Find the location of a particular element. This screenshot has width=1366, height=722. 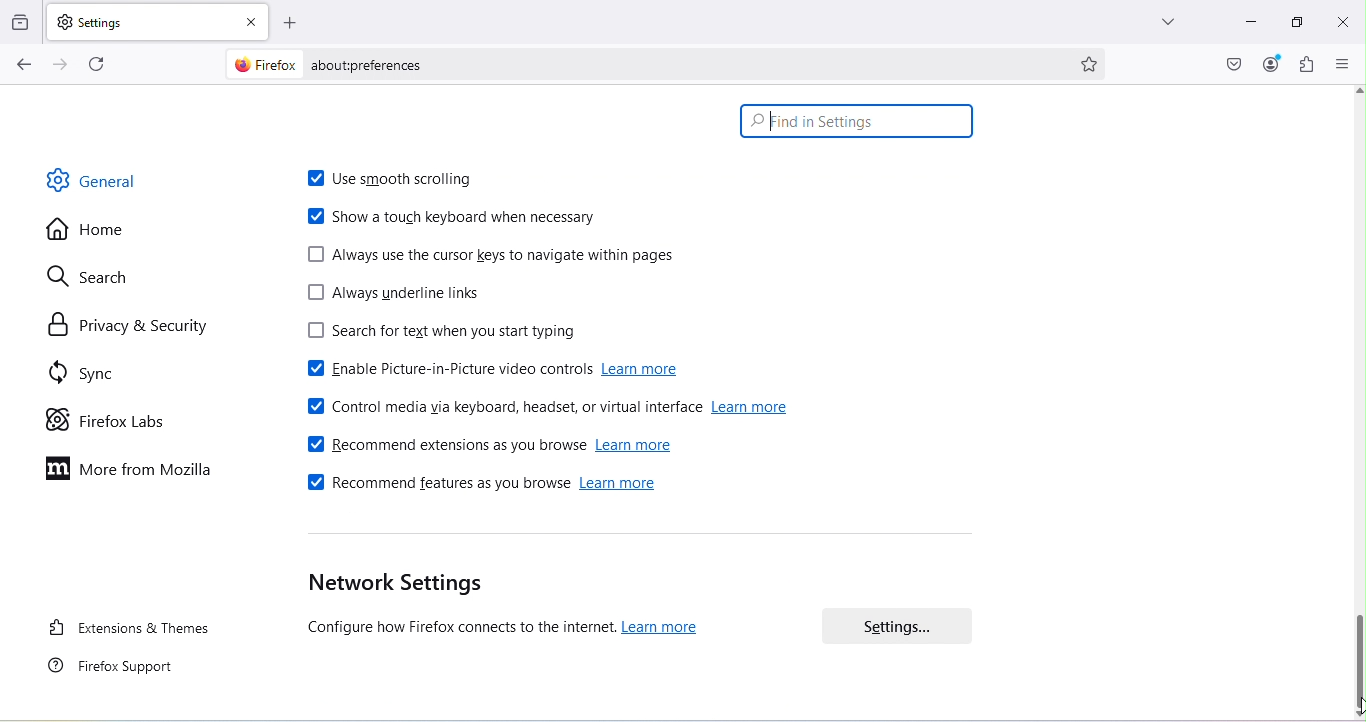

learn more is located at coordinates (638, 446).